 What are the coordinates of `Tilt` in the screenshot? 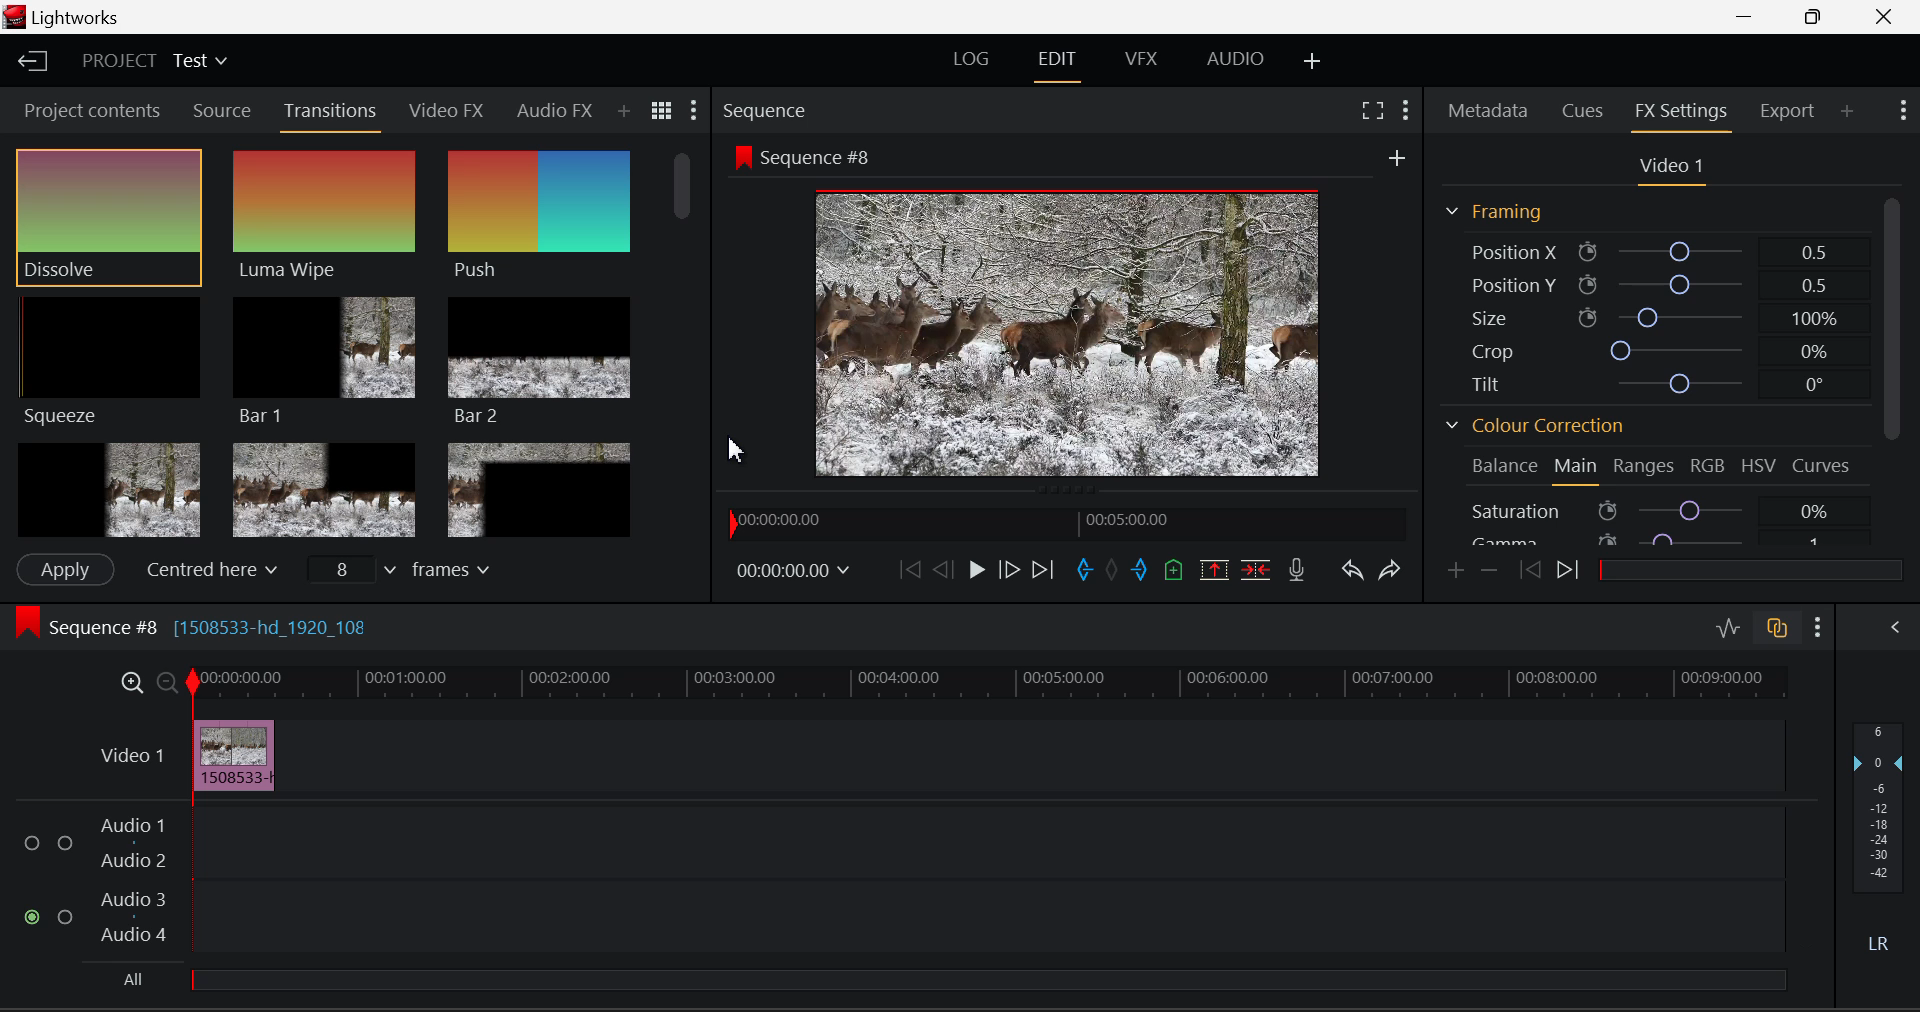 It's located at (1660, 381).